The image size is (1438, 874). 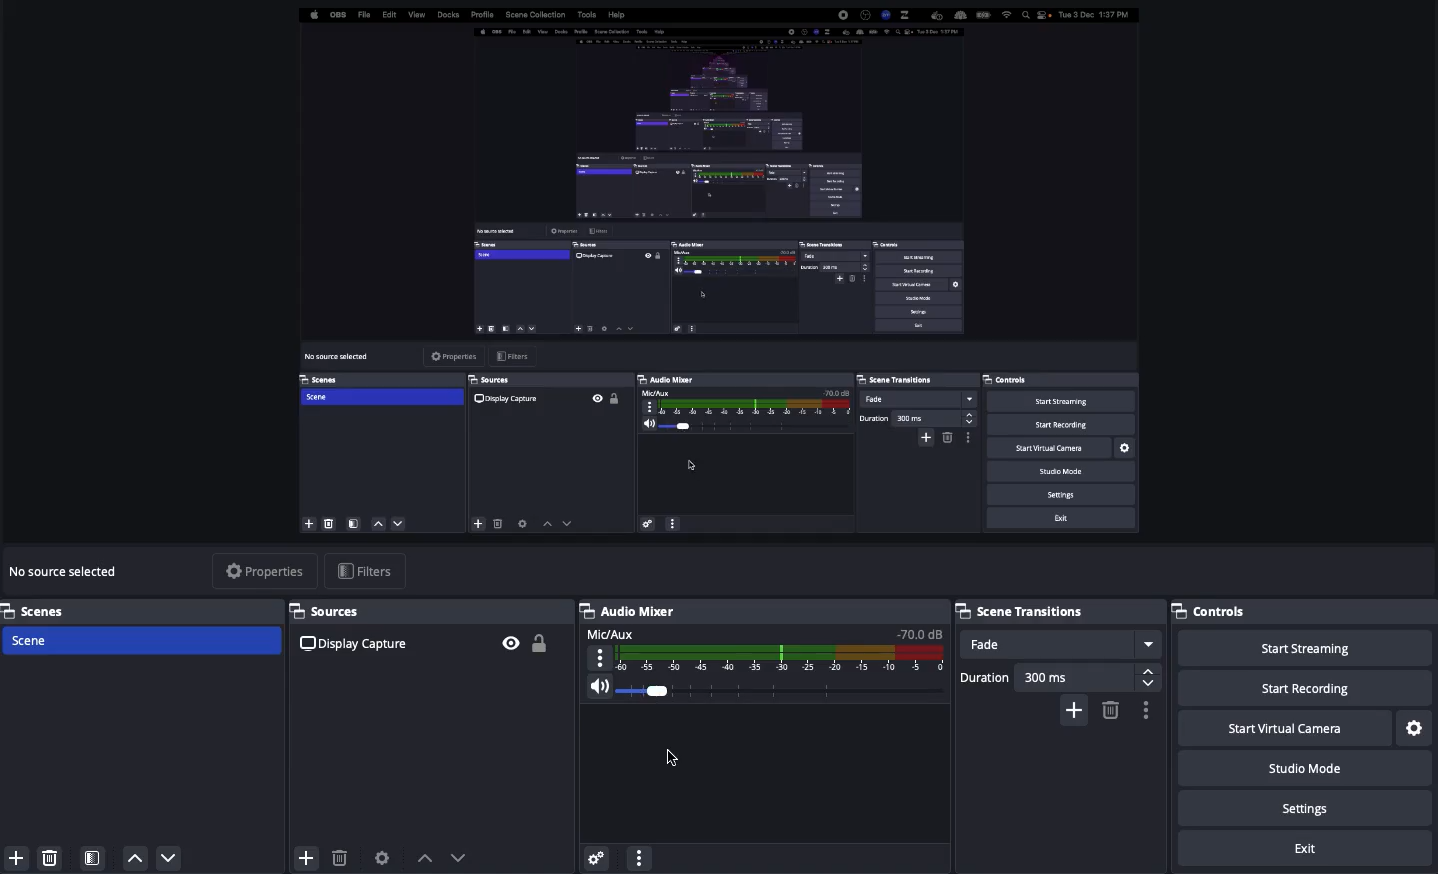 What do you see at coordinates (68, 571) in the screenshot?
I see `No source selected` at bounding box center [68, 571].